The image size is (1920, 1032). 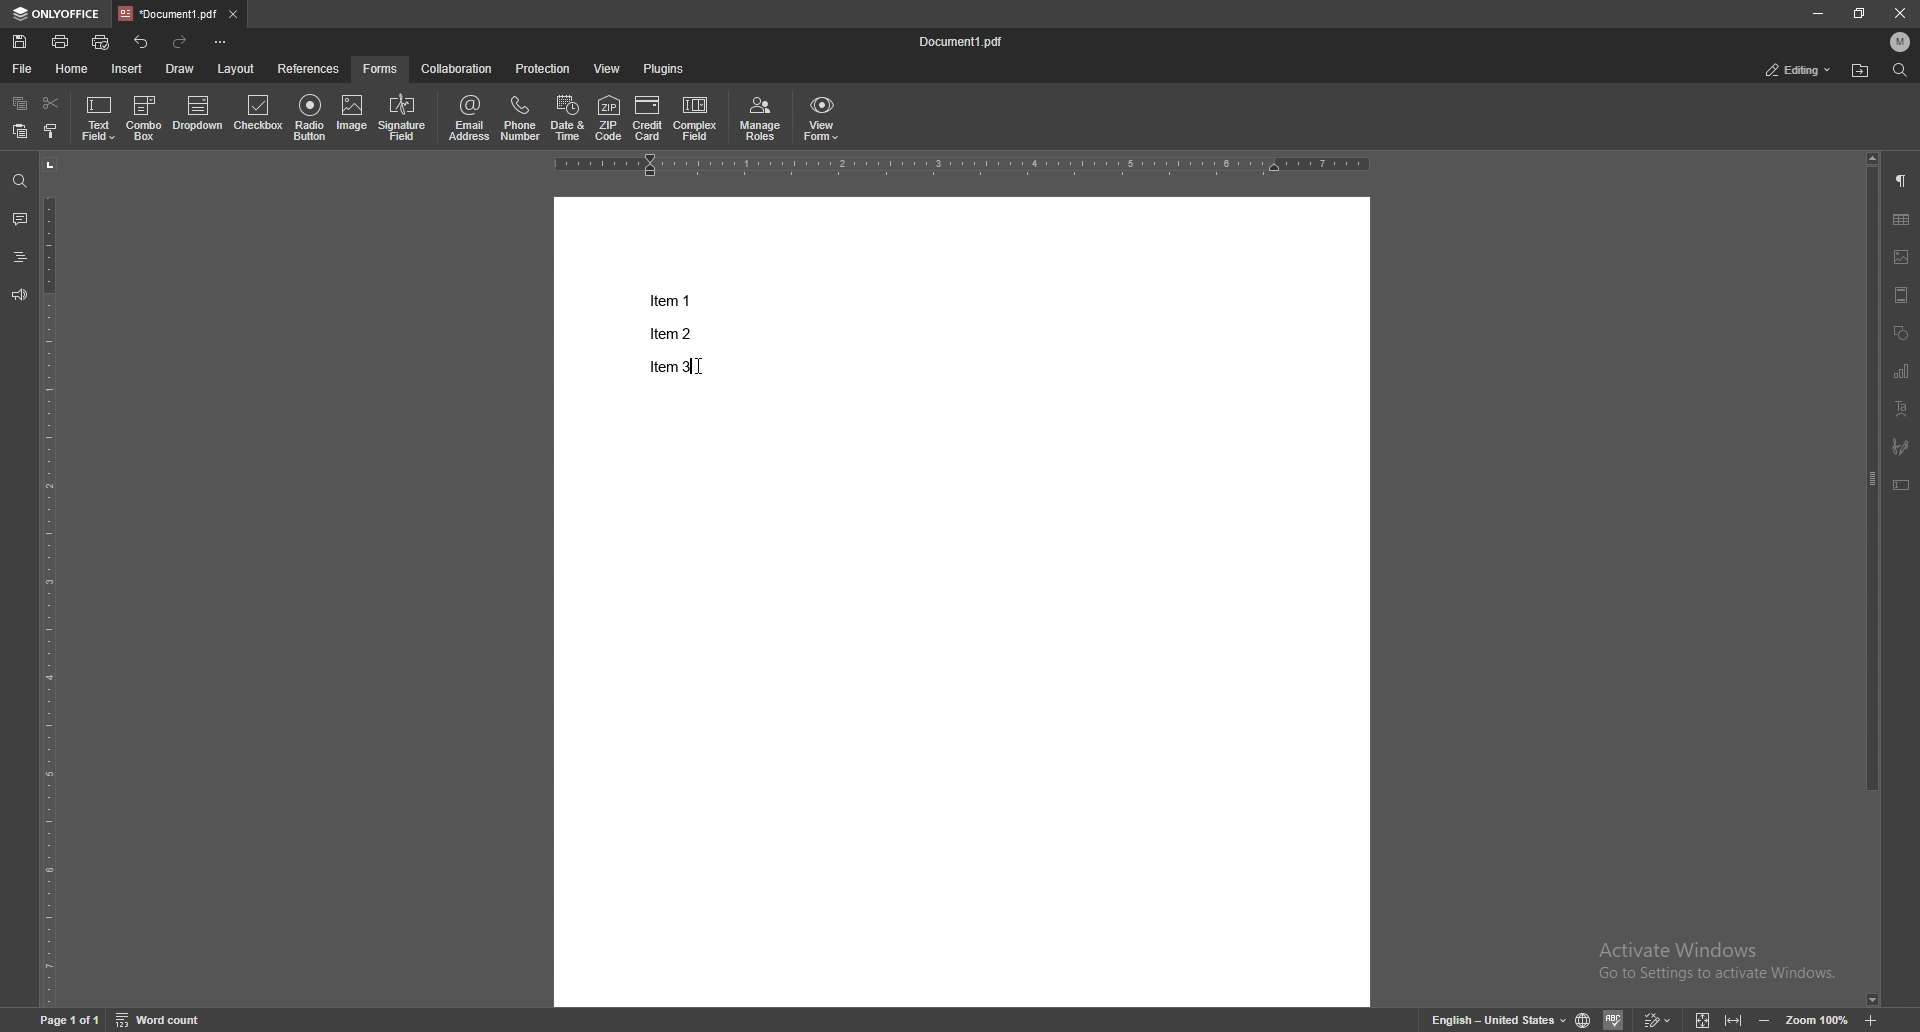 What do you see at coordinates (309, 69) in the screenshot?
I see `references` at bounding box center [309, 69].